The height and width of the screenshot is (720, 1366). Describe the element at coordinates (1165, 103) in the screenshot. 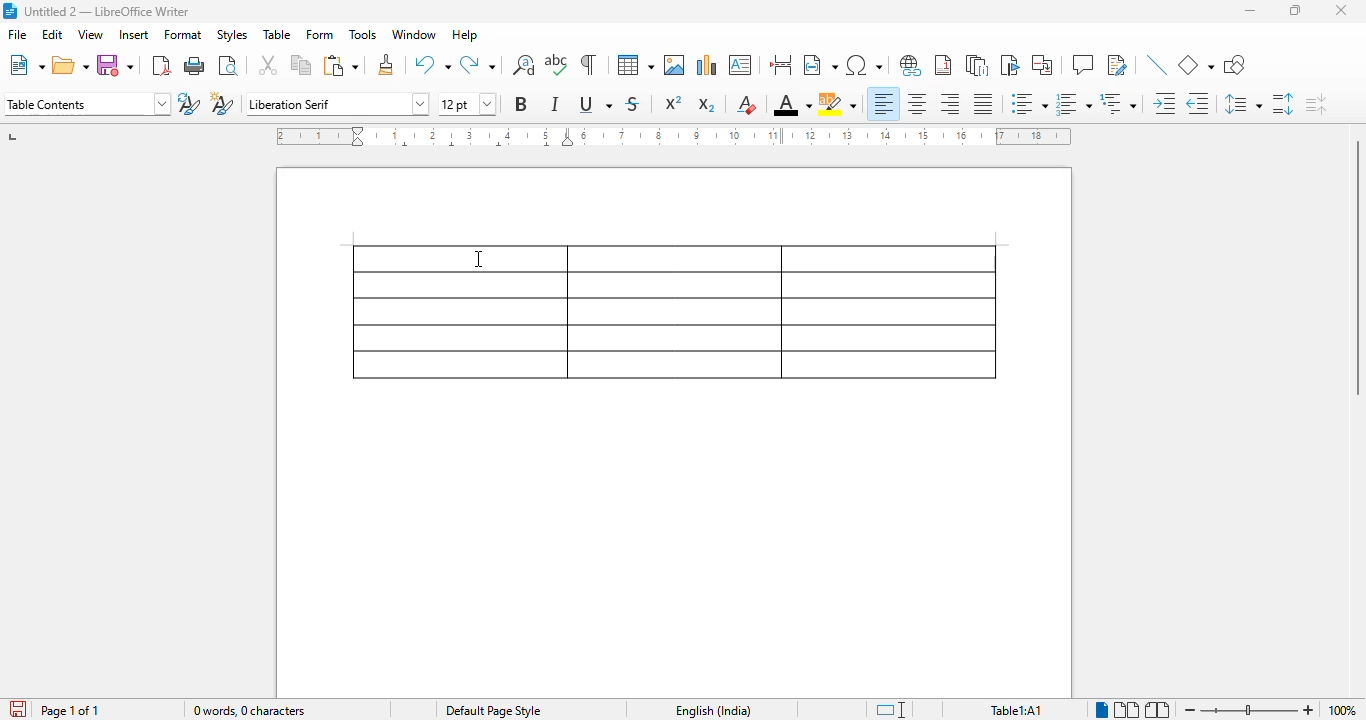

I see `increase indent` at that location.